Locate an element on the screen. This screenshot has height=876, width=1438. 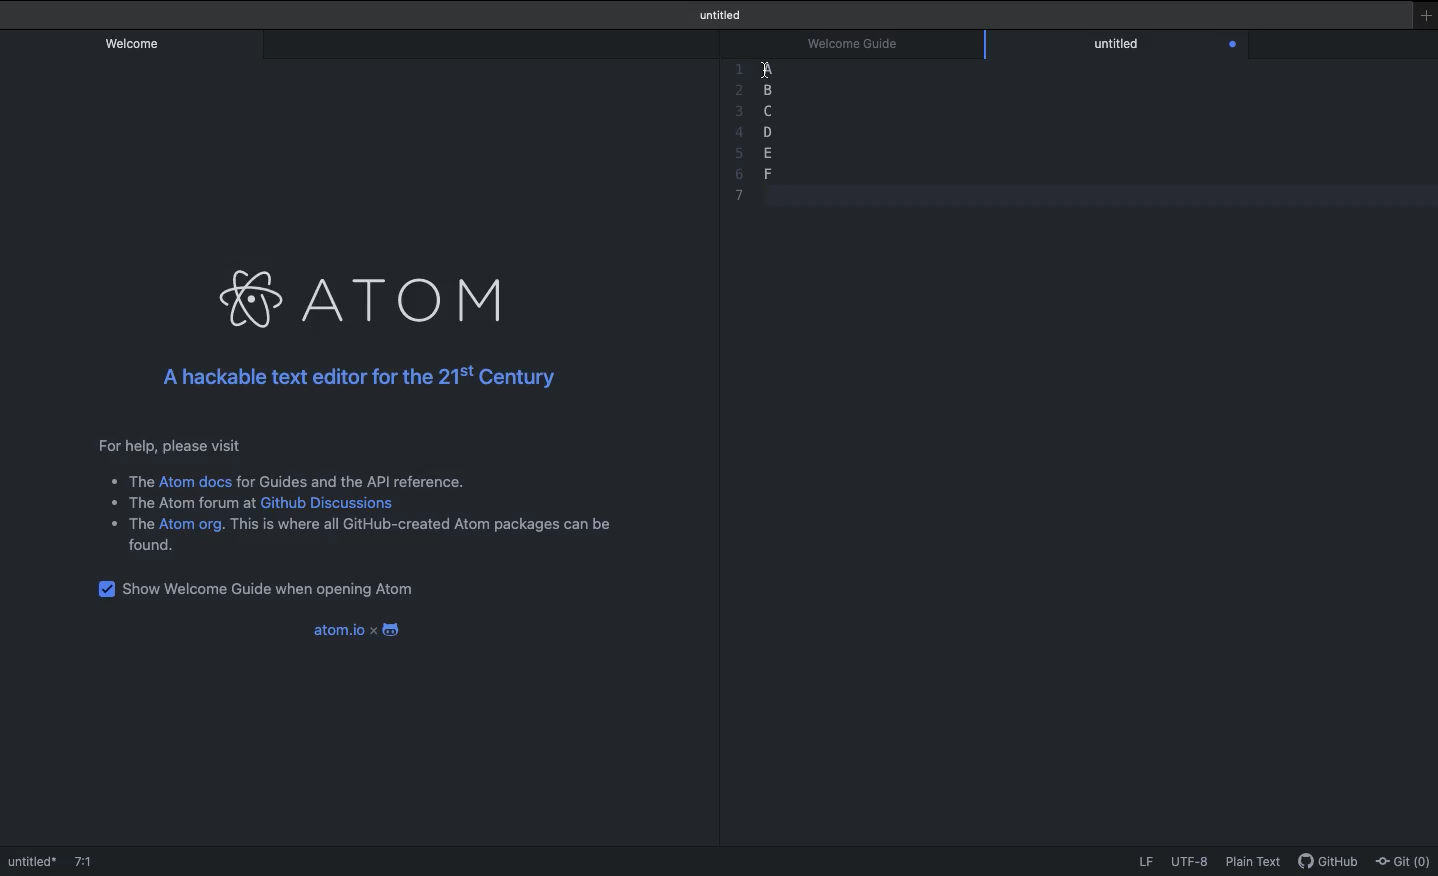
New window  is located at coordinates (1425, 16).